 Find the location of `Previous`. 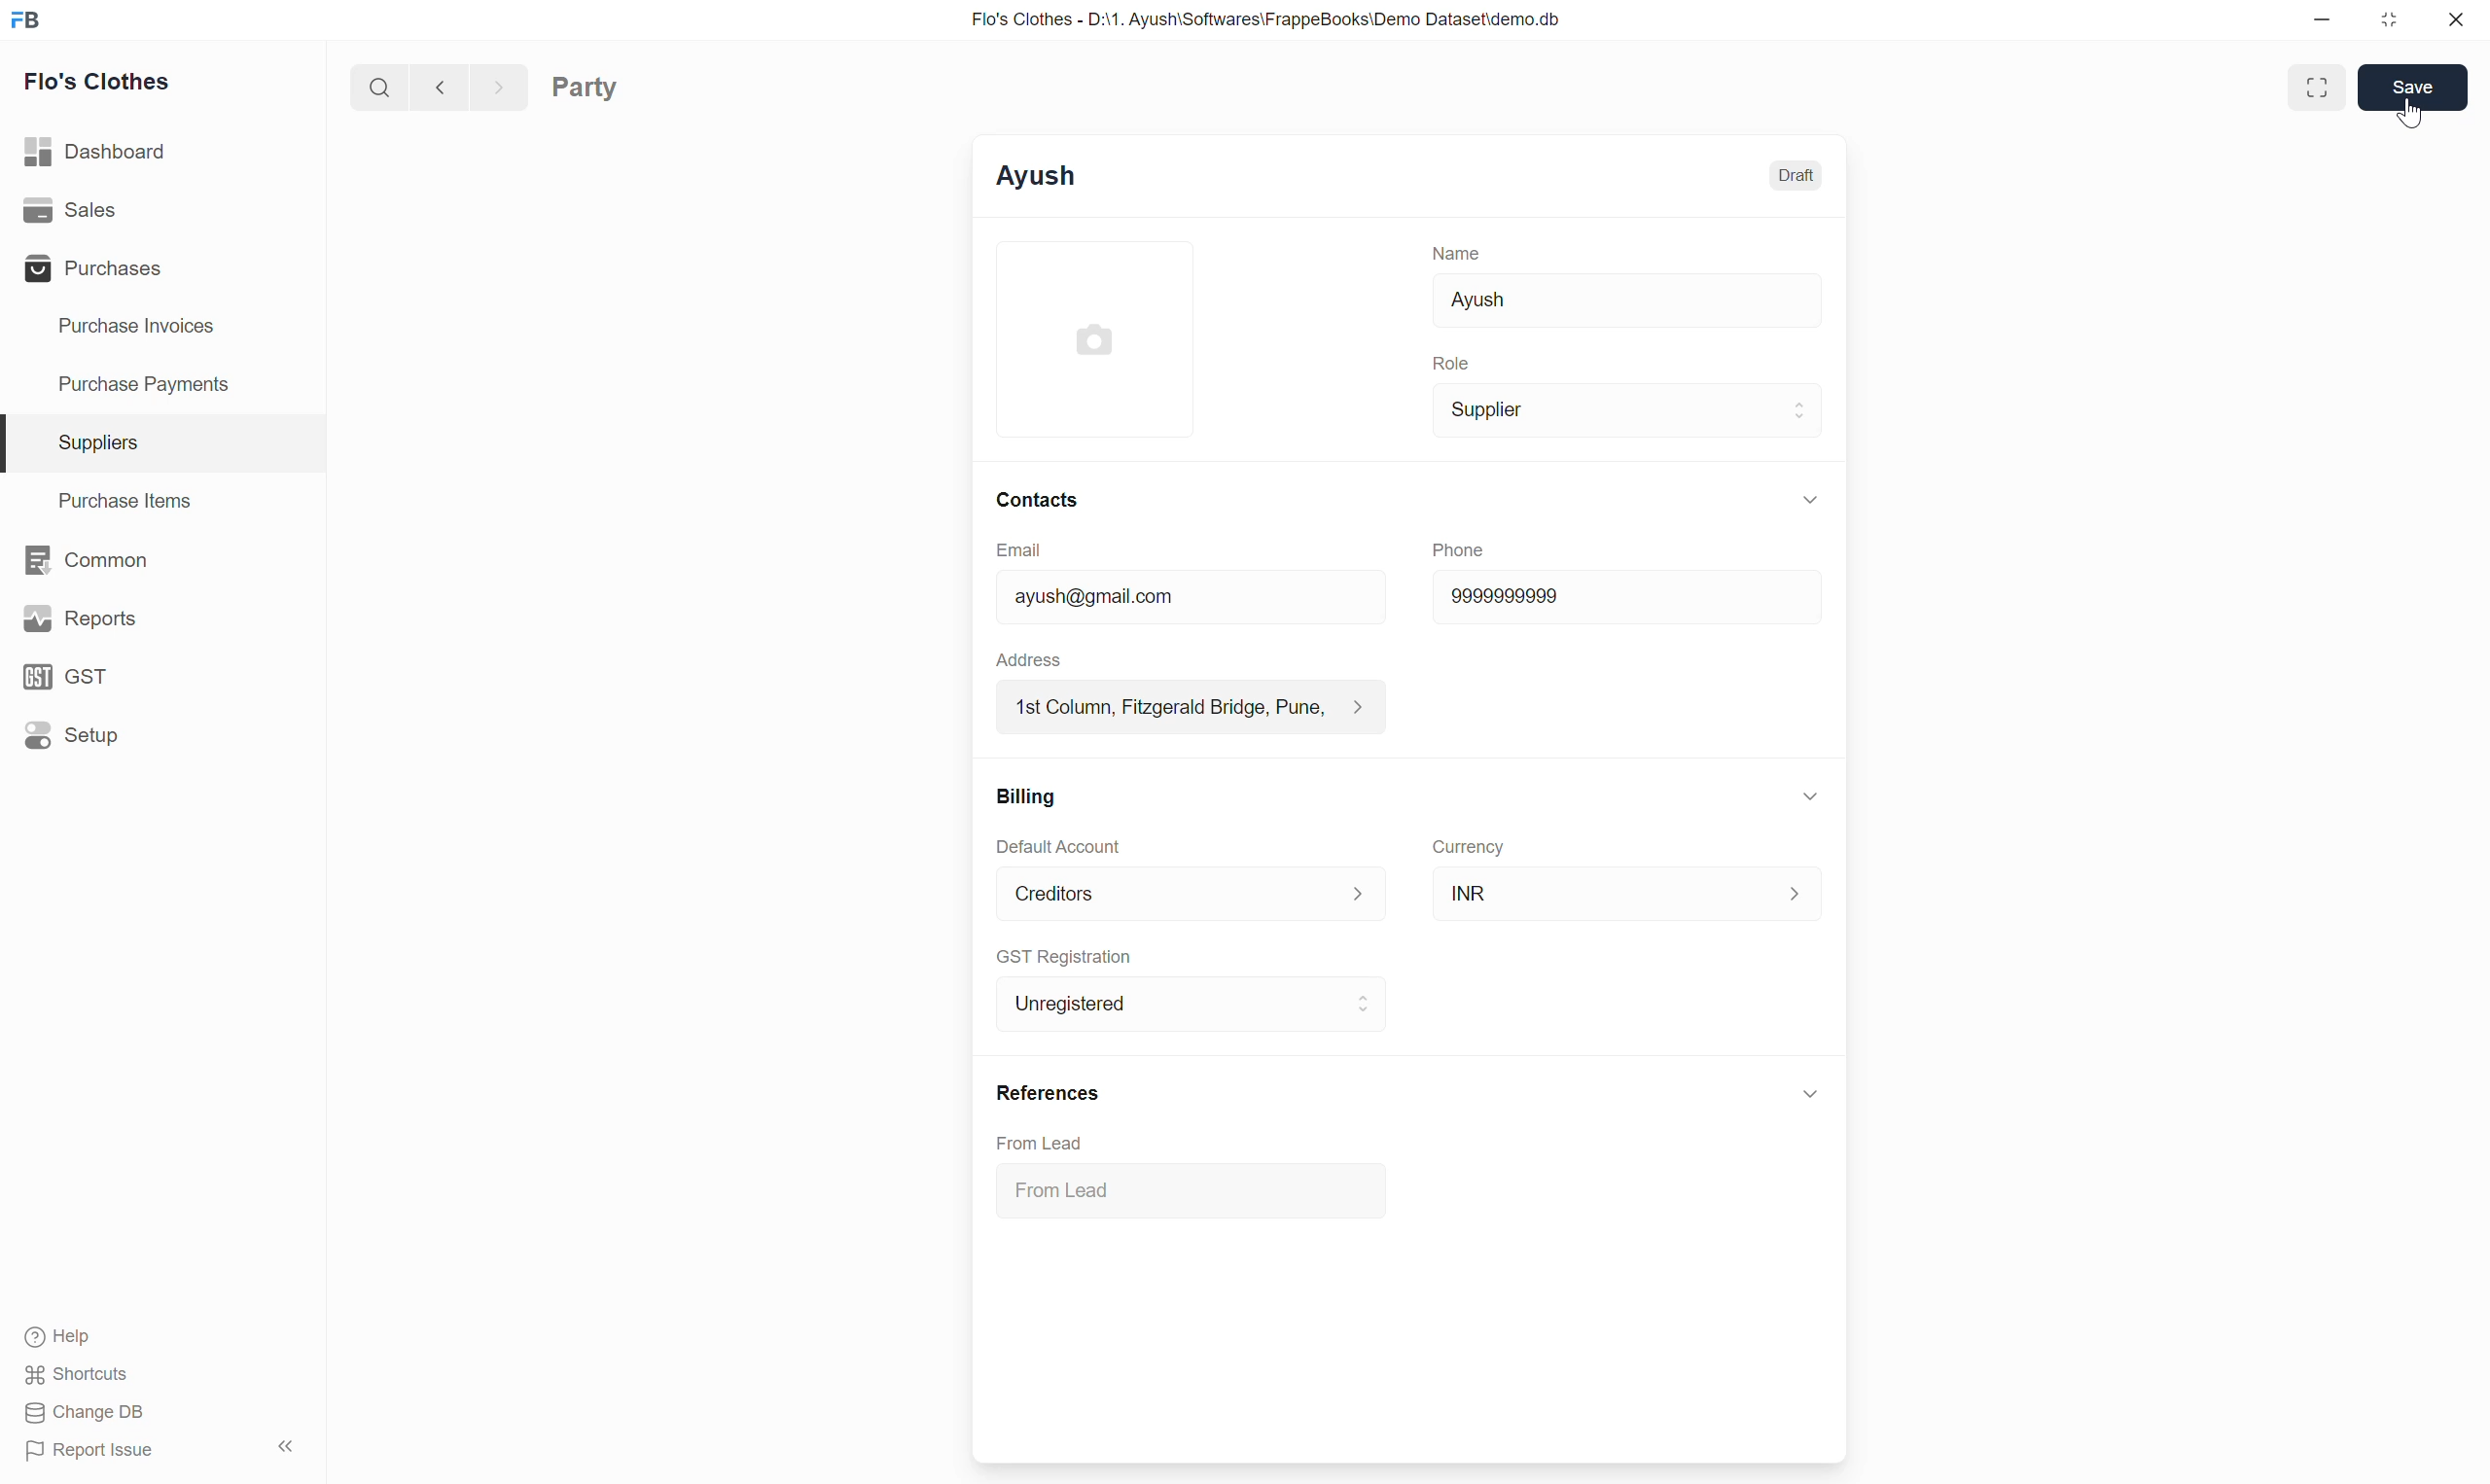

Previous is located at coordinates (442, 86).